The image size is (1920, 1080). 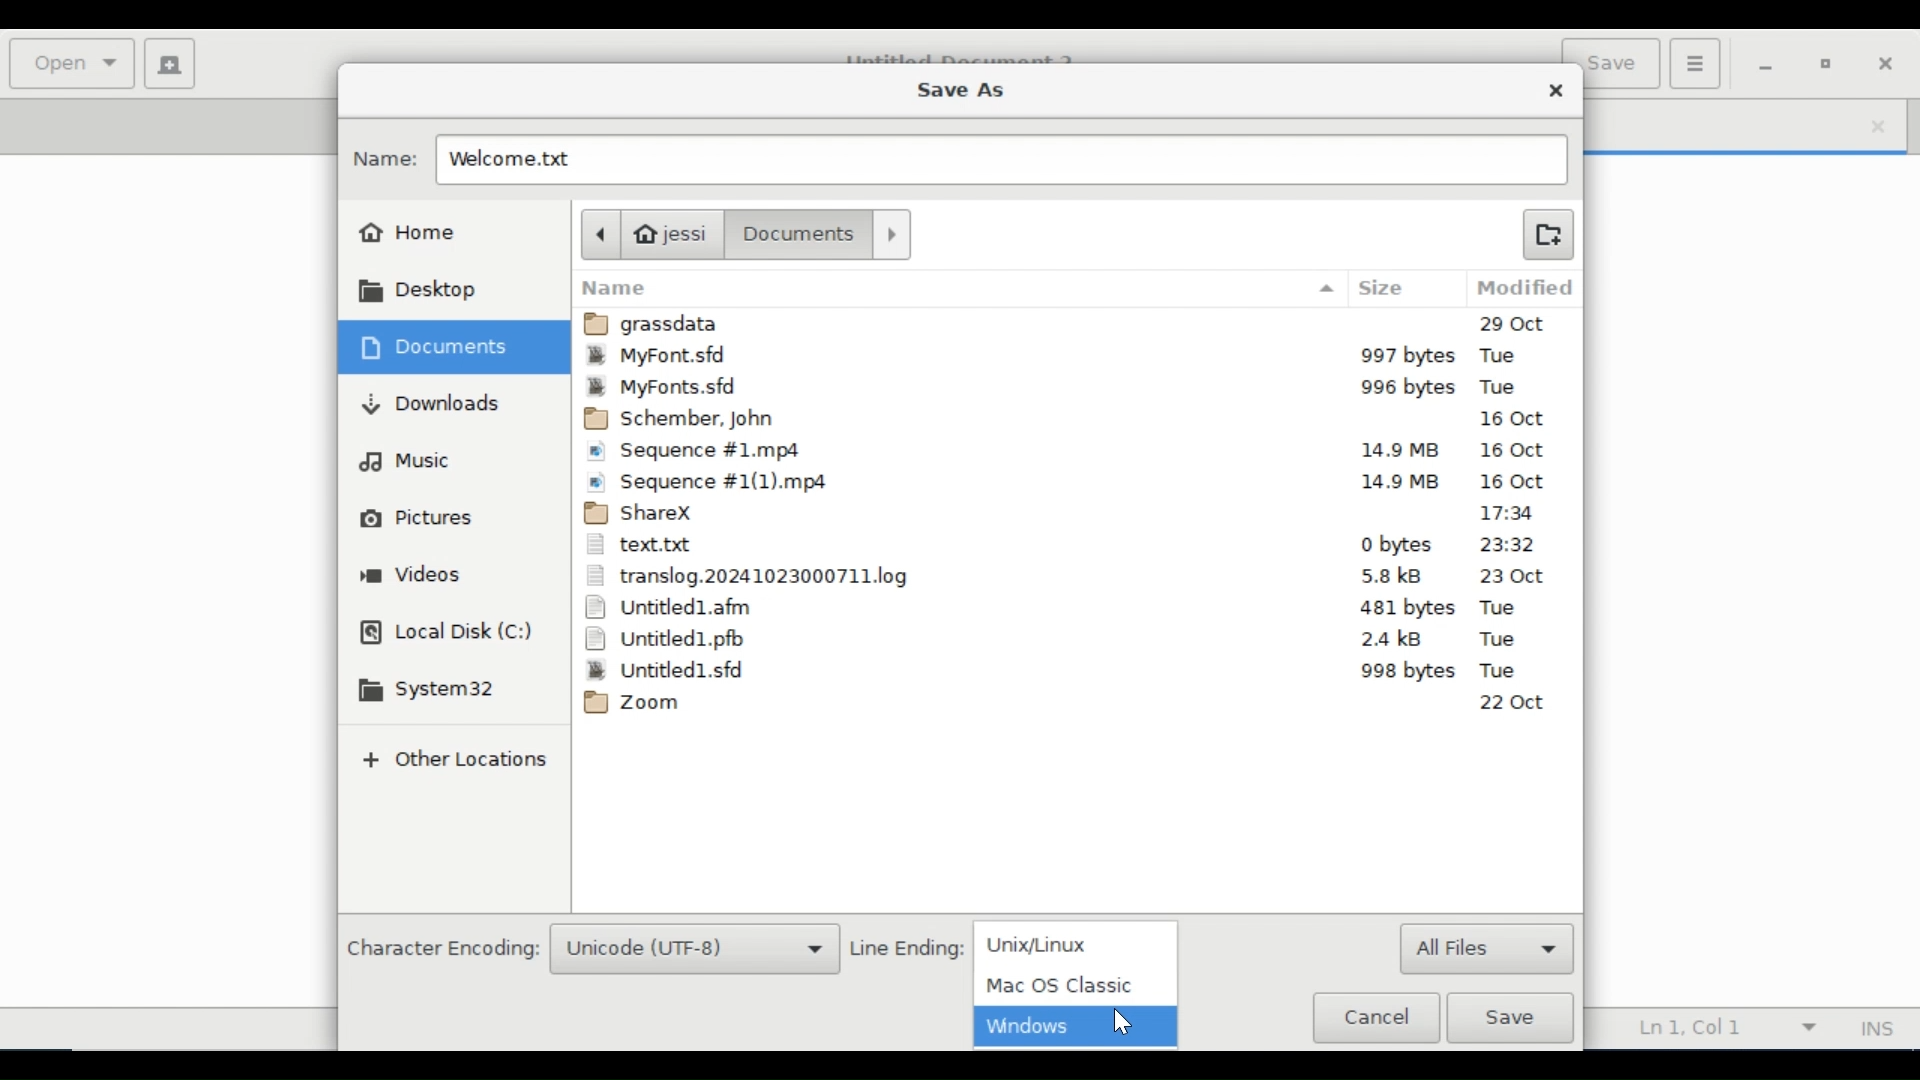 I want to click on Untitled1.pfb 2.4kB Tue, so click(x=1071, y=640).